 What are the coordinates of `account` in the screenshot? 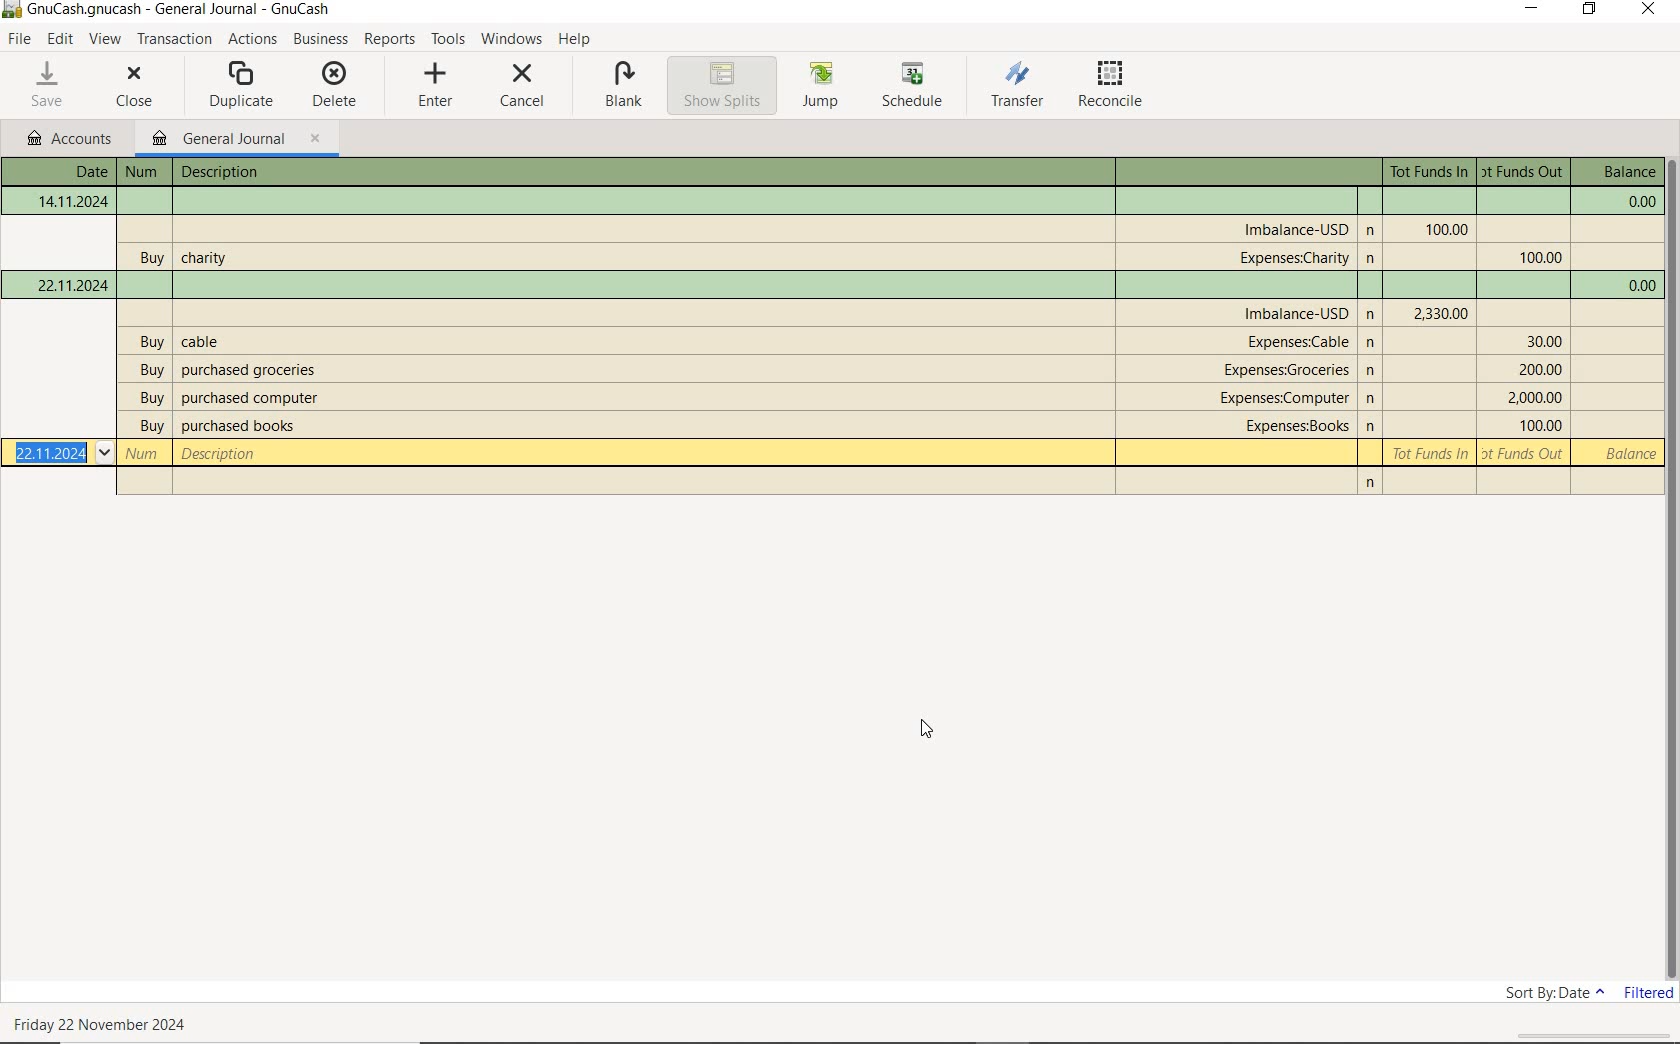 It's located at (1299, 342).